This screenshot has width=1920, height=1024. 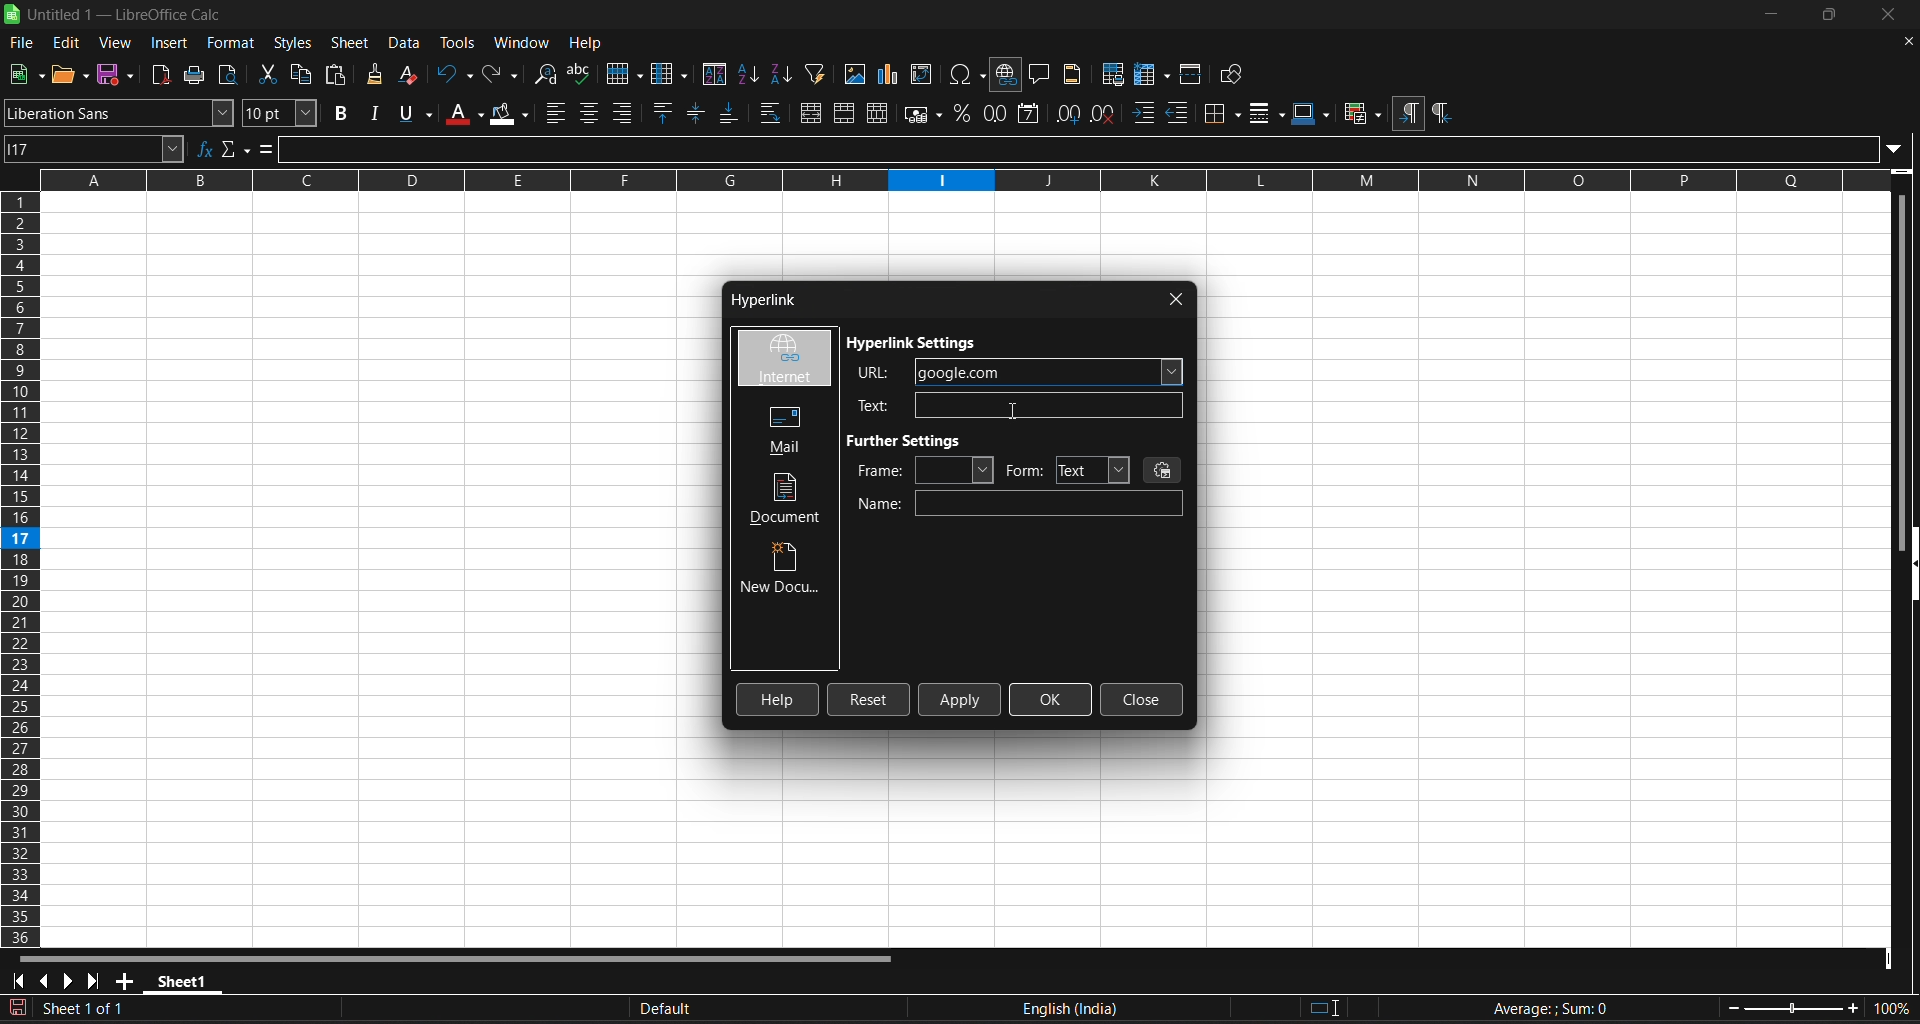 I want to click on background color, so click(x=511, y=112).